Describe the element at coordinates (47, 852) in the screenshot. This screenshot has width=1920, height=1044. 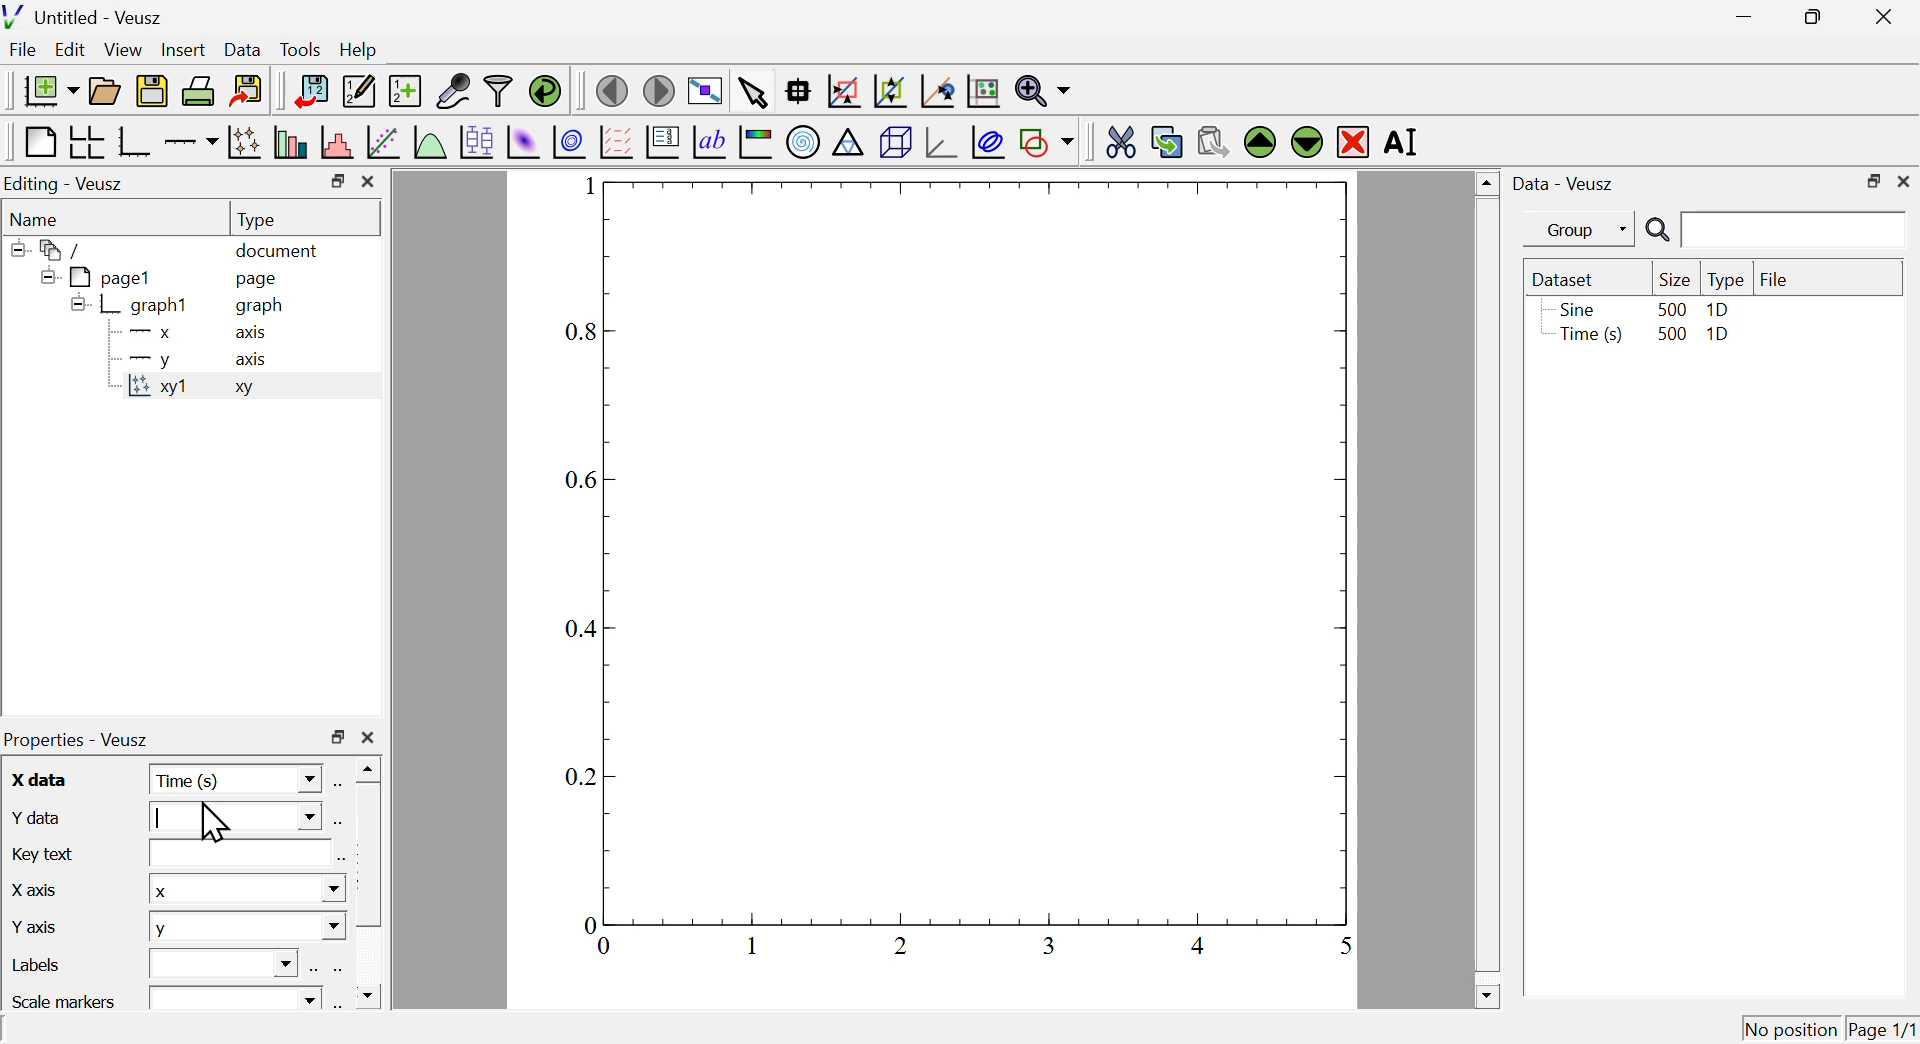
I see `key text` at that location.